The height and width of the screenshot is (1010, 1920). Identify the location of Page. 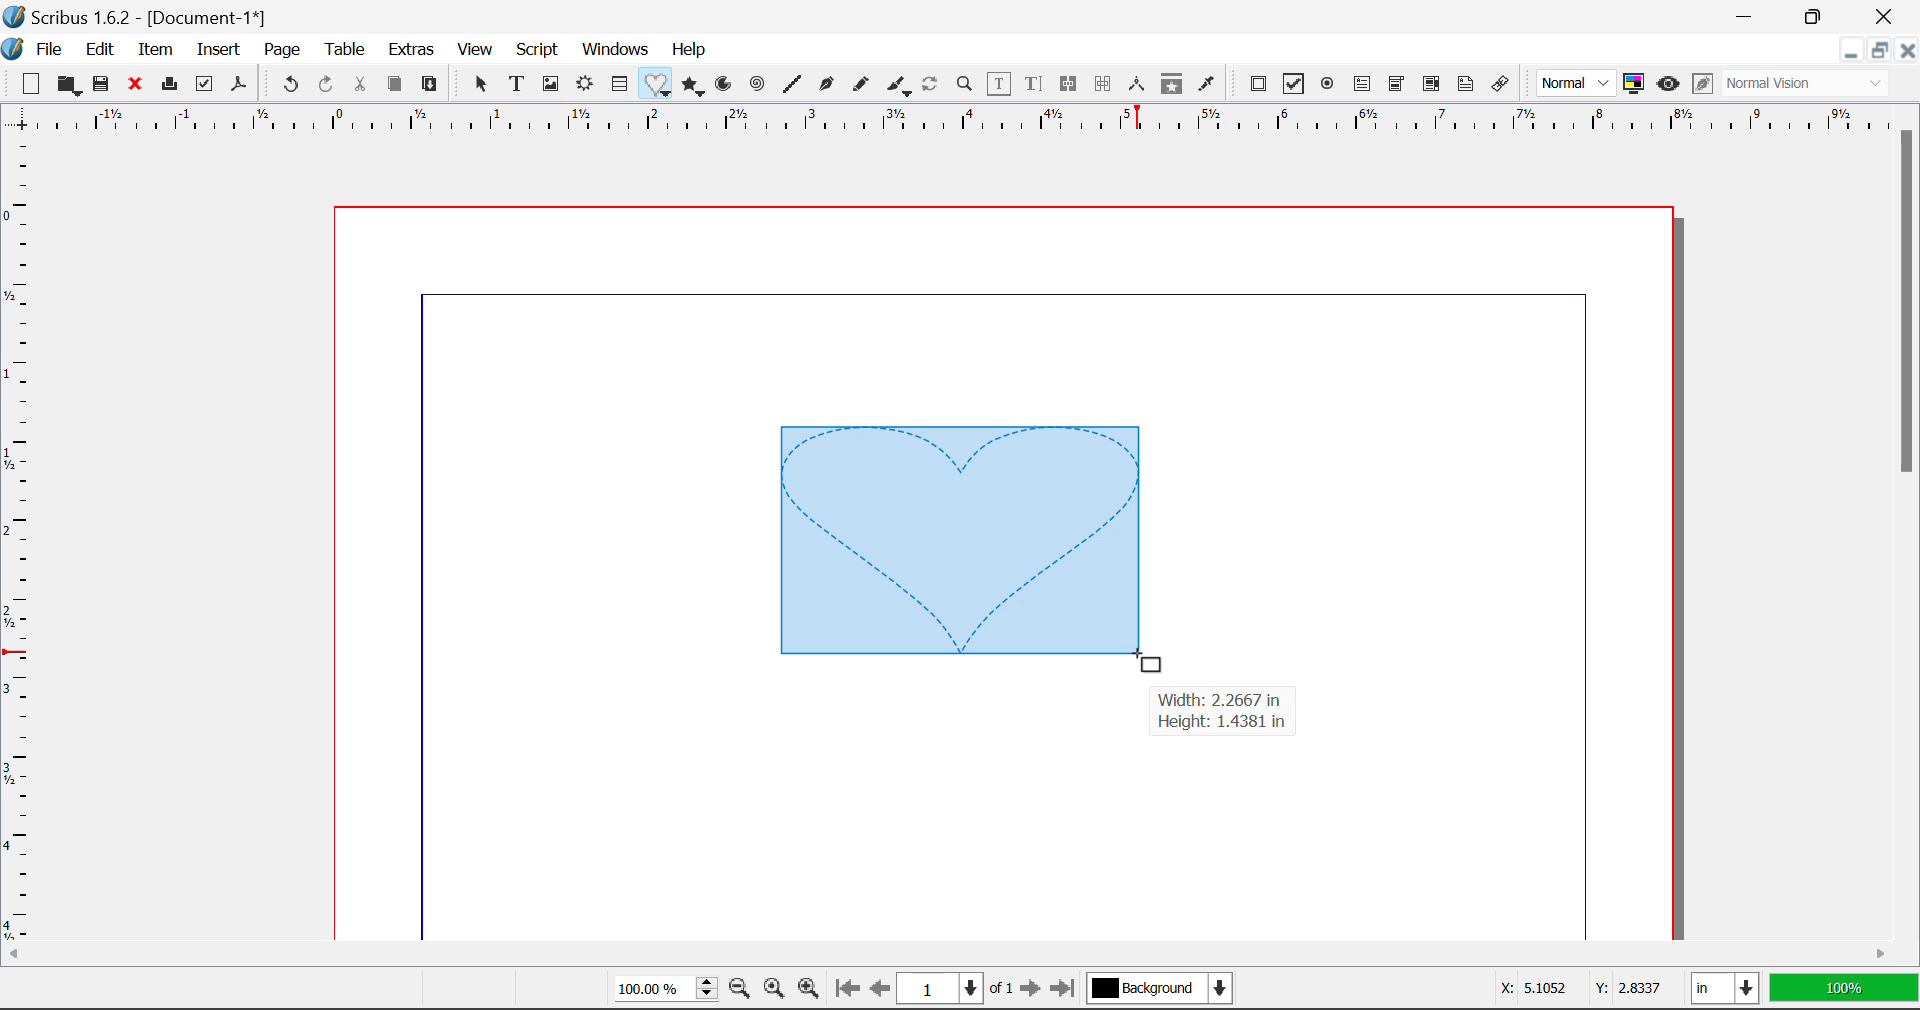
(284, 50).